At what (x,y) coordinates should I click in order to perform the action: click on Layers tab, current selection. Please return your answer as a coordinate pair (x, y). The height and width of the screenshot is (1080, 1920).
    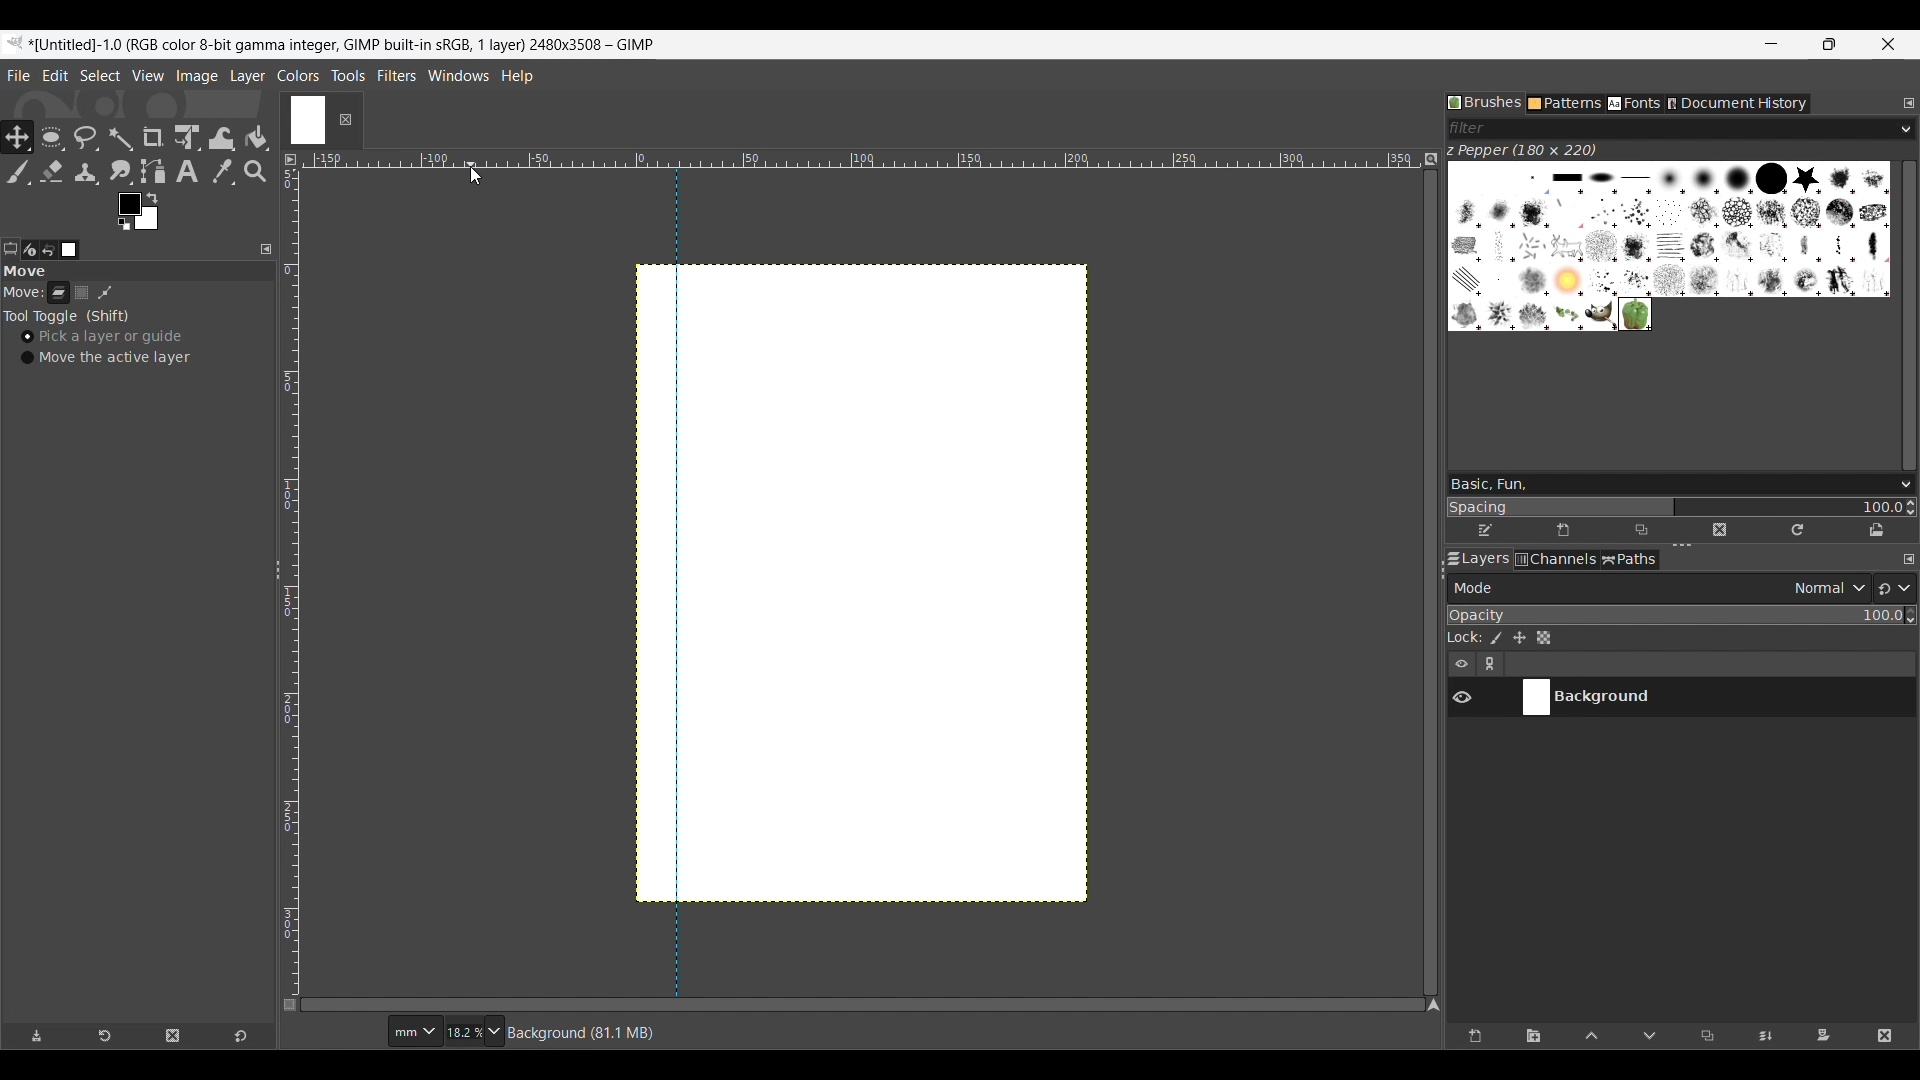
    Looking at the image, I should click on (1474, 560).